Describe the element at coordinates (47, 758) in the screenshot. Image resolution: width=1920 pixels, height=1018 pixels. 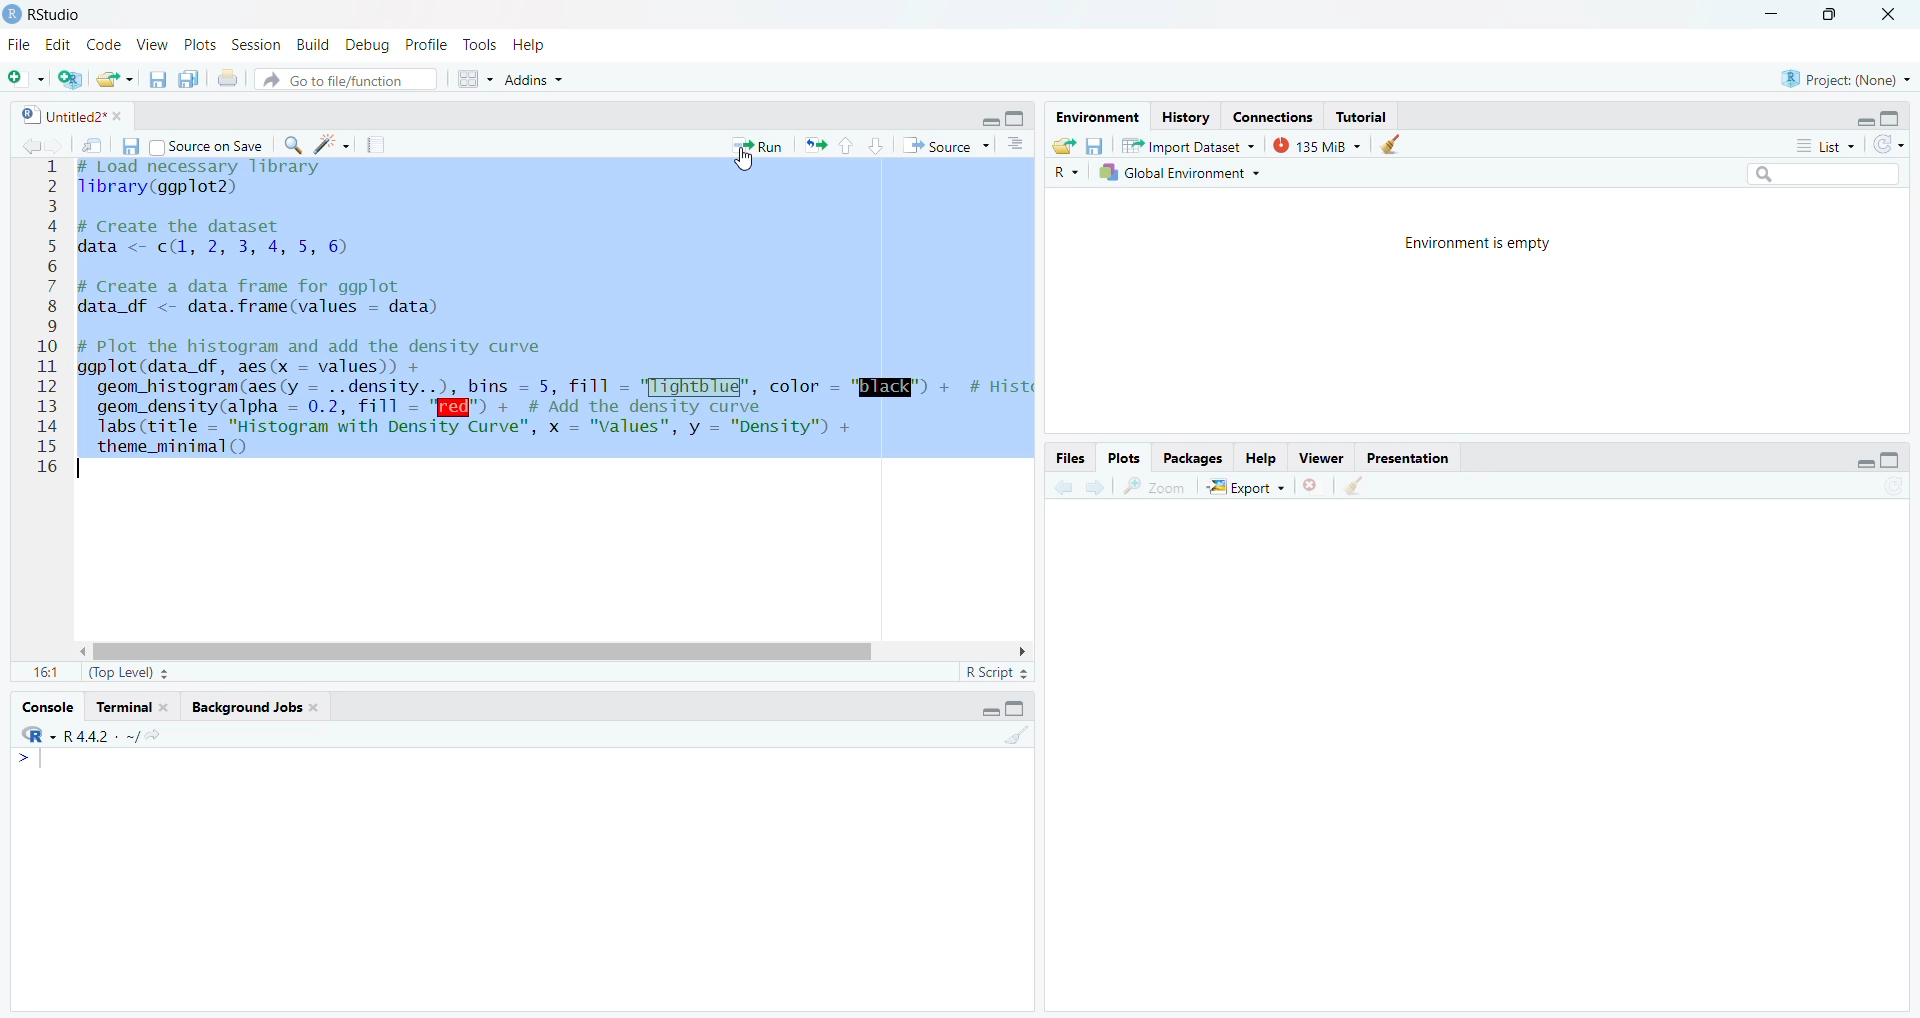
I see `text cursor` at that location.